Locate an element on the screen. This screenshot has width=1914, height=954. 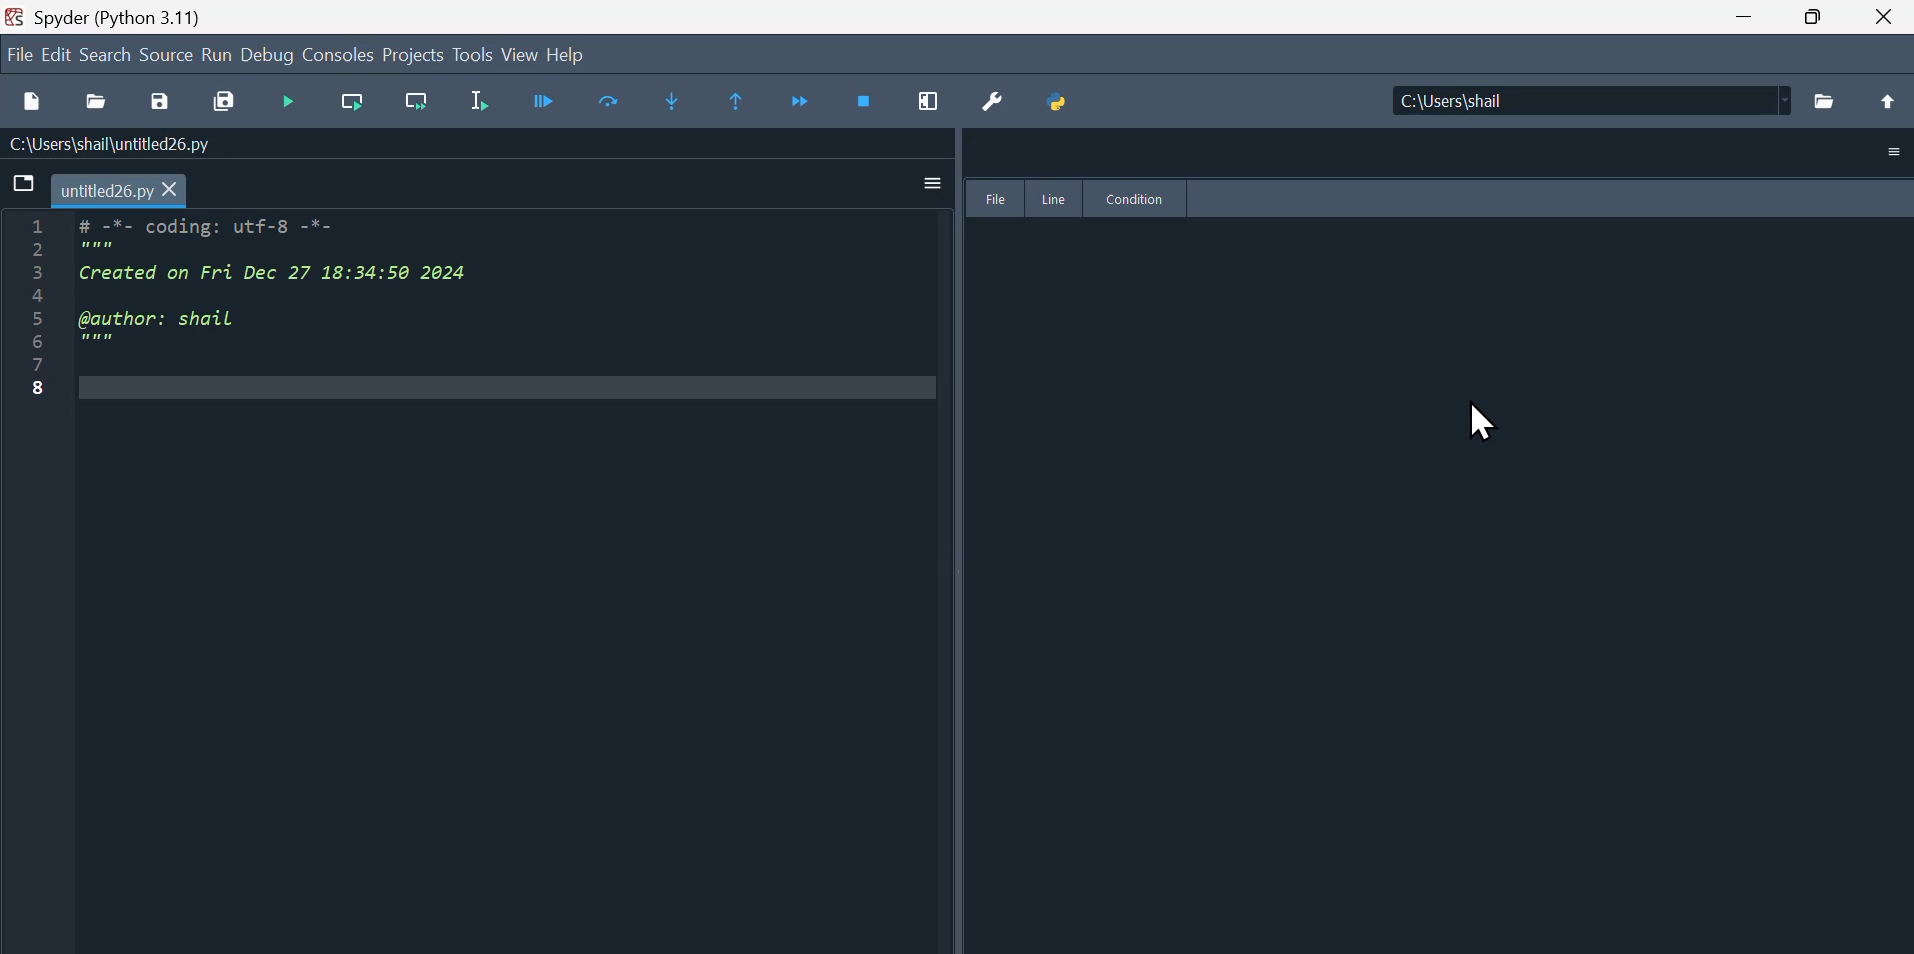
| C:\Users\shail is located at coordinates (1587, 102).